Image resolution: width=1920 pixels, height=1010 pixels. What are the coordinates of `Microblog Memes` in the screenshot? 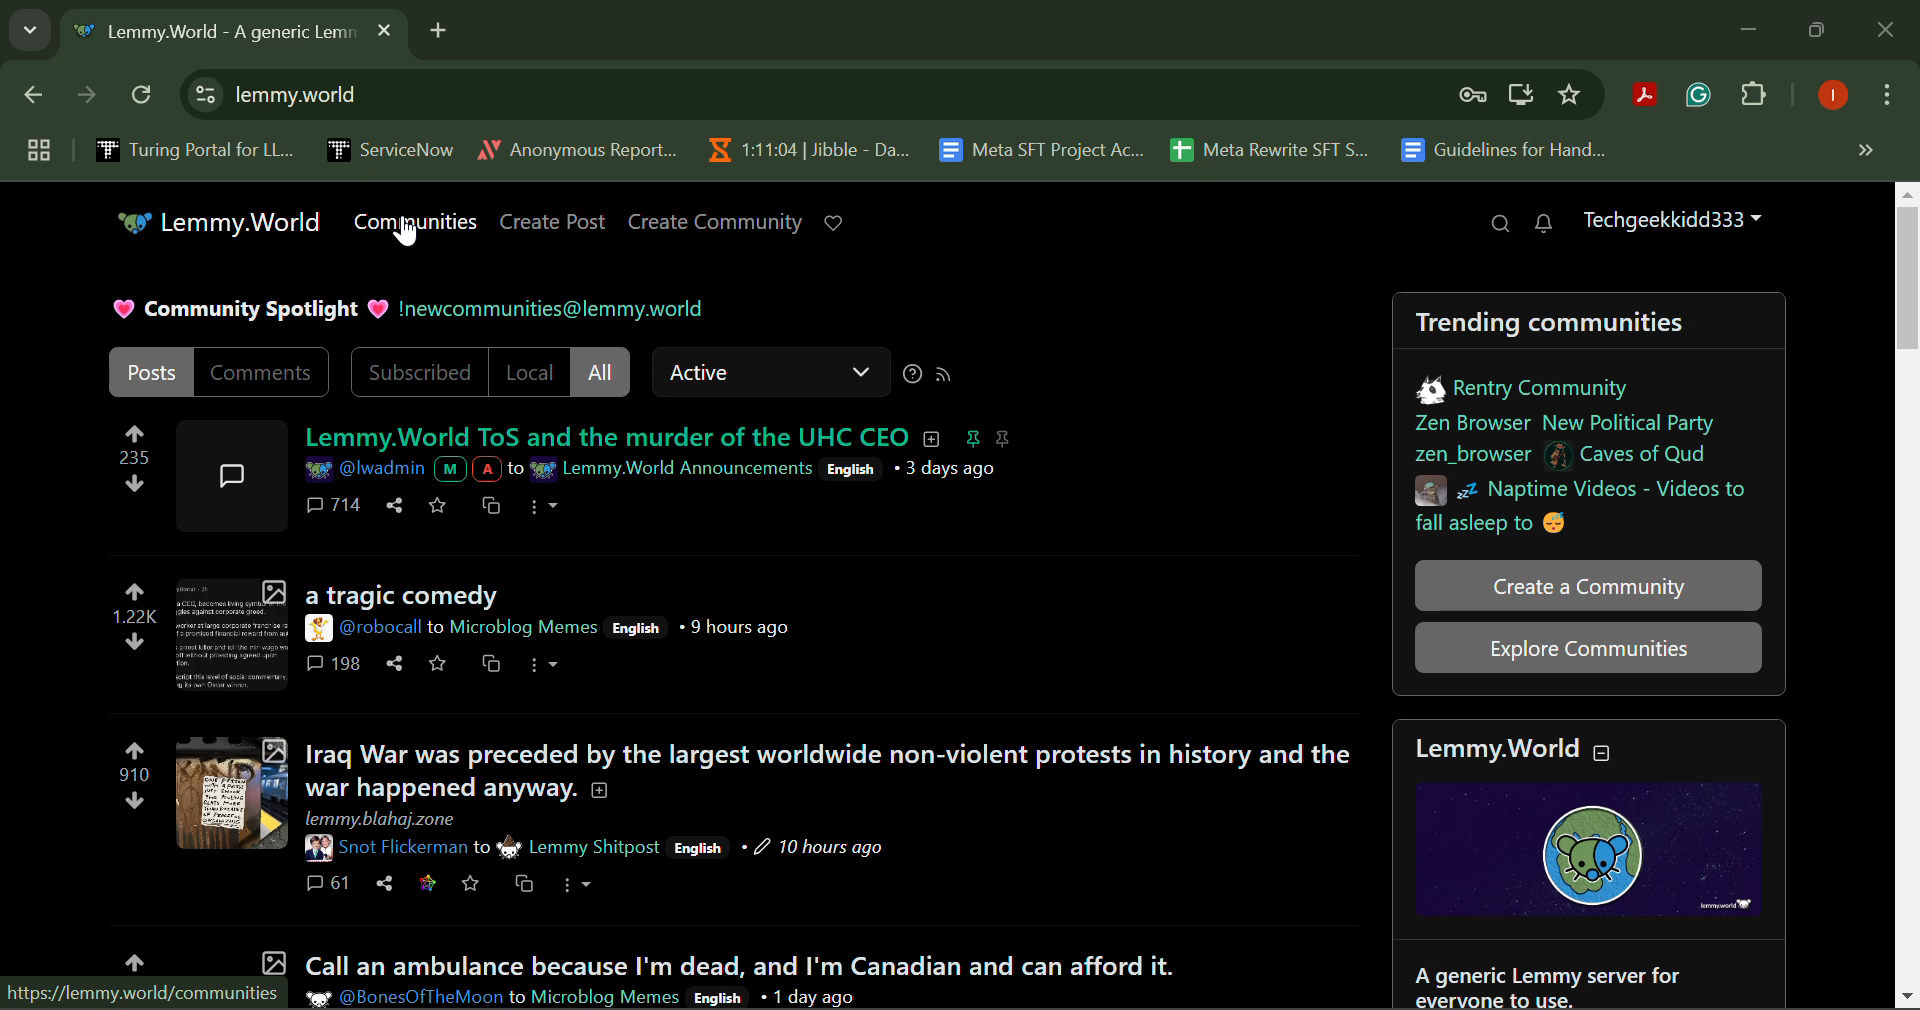 It's located at (606, 996).